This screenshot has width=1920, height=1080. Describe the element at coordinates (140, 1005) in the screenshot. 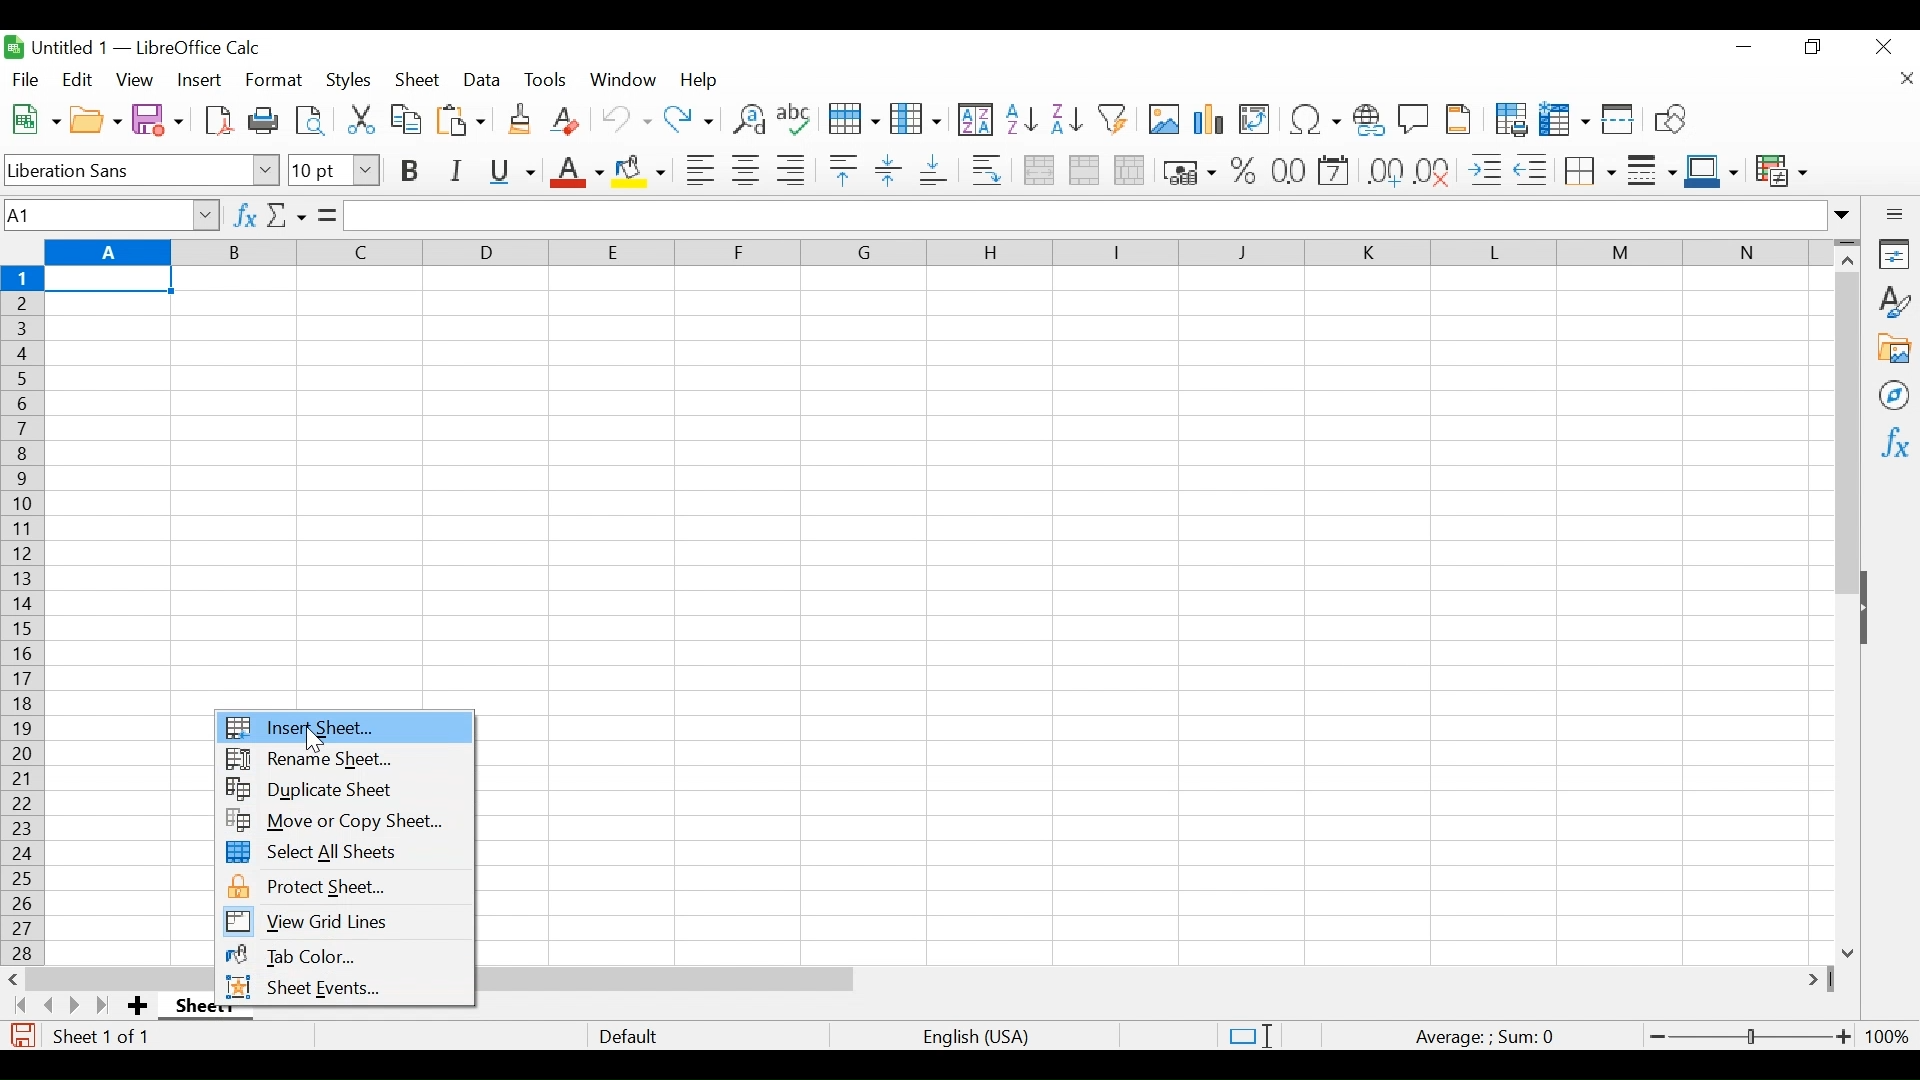

I see `Add Sheet` at that location.